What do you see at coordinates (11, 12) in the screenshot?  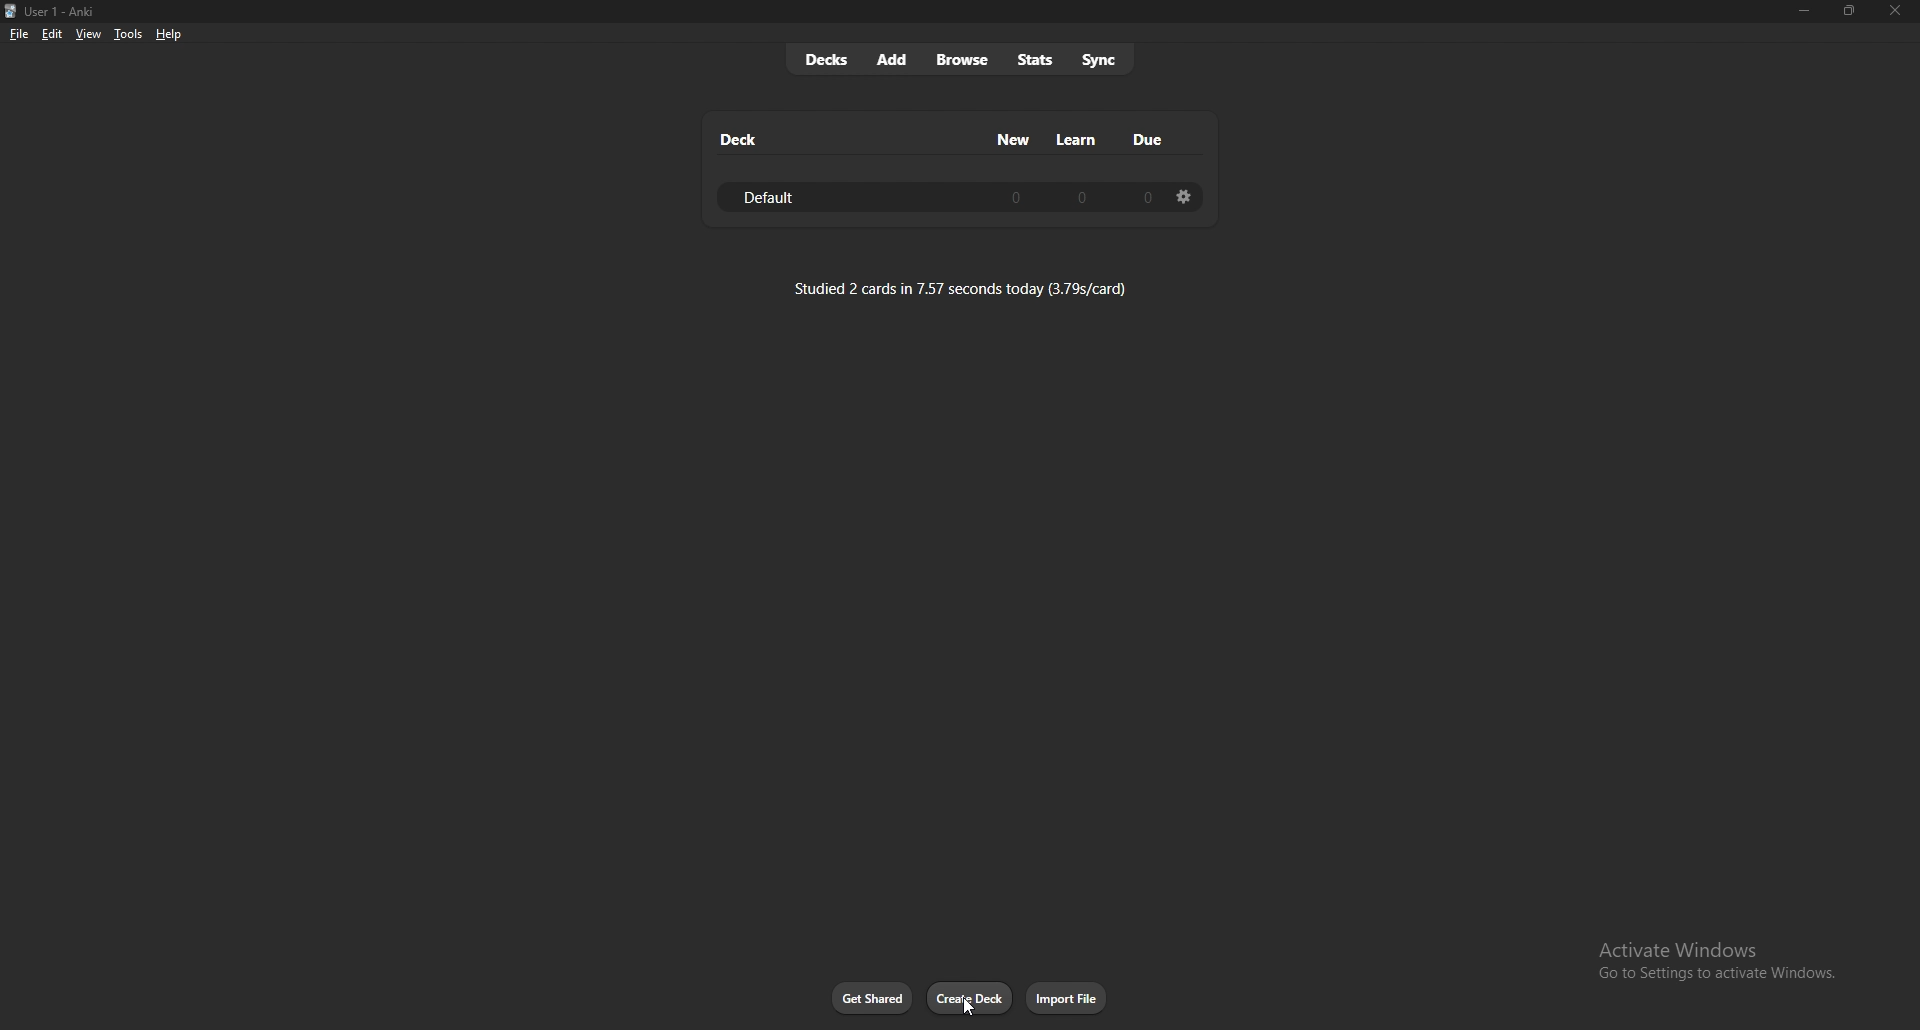 I see `logo` at bounding box center [11, 12].